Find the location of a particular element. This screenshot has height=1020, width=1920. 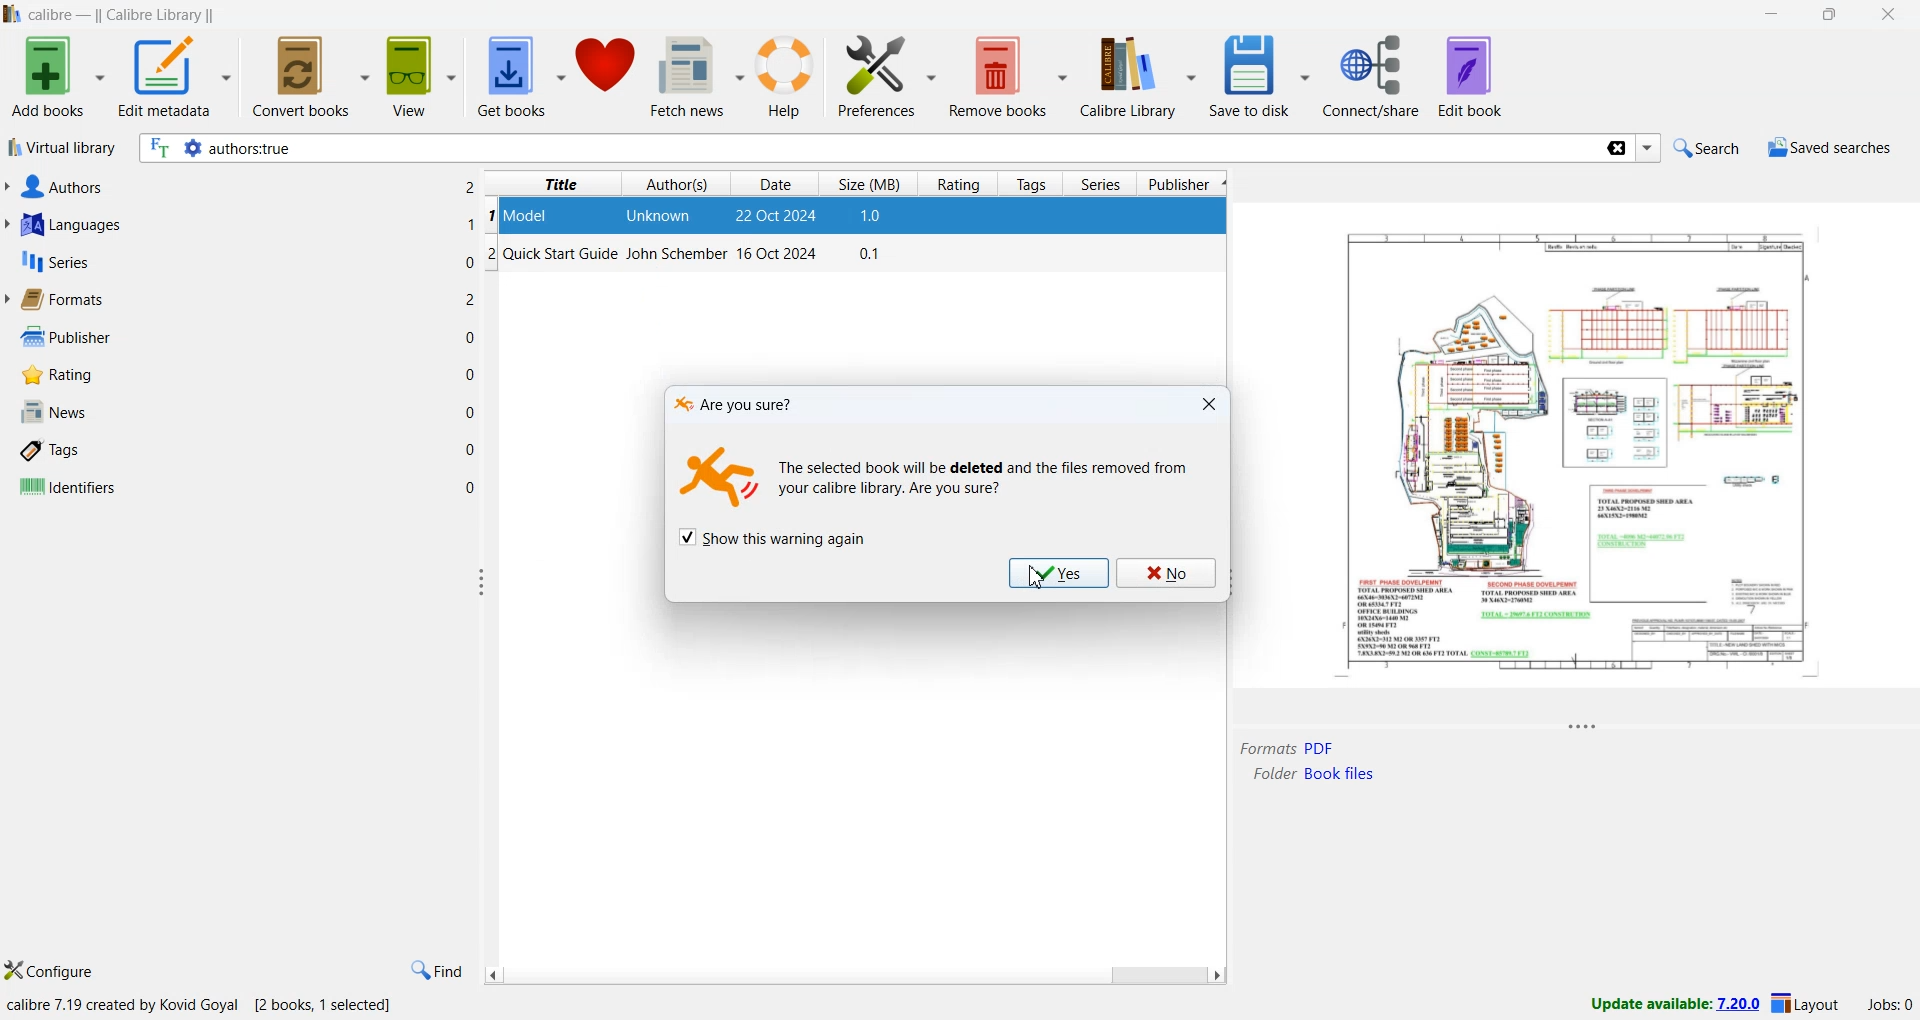

size is located at coordinates (871, 182).